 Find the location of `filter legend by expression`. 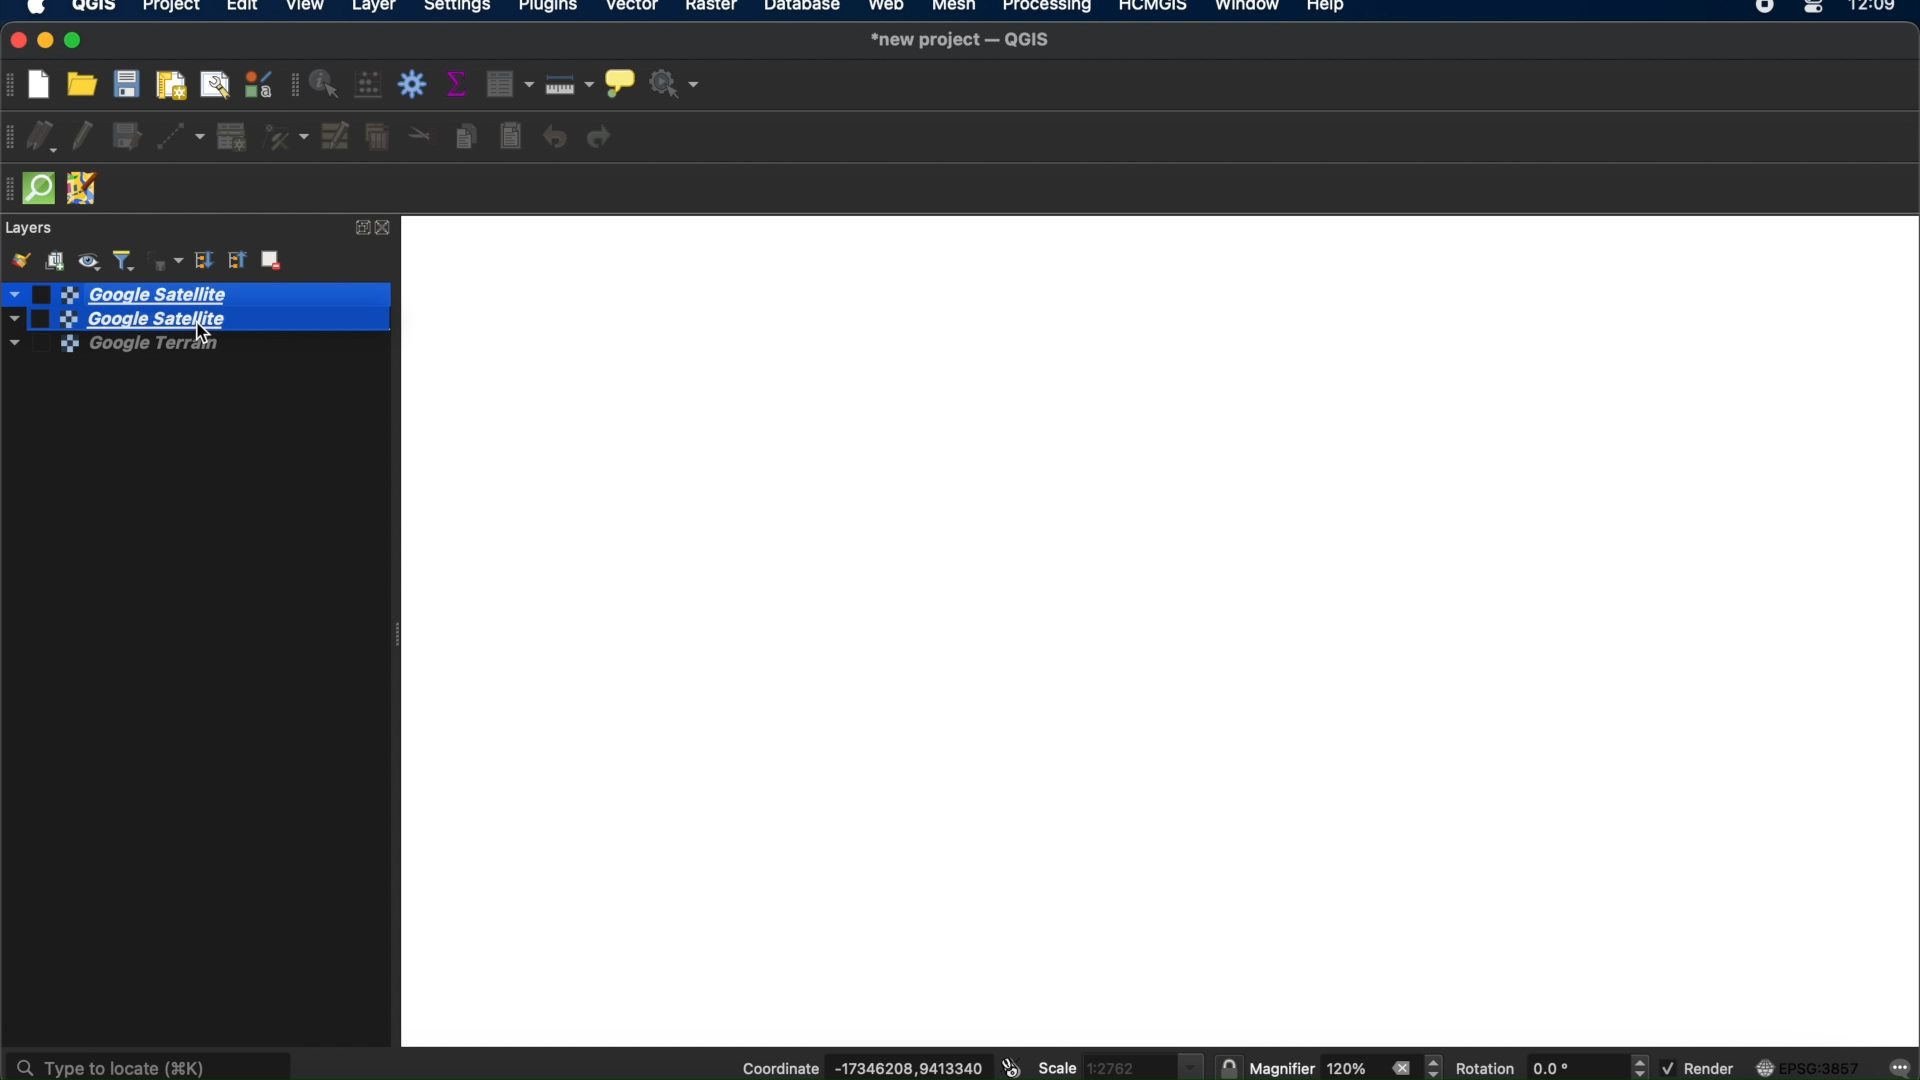

filter legend by expression is located at coordinates (164, 259).